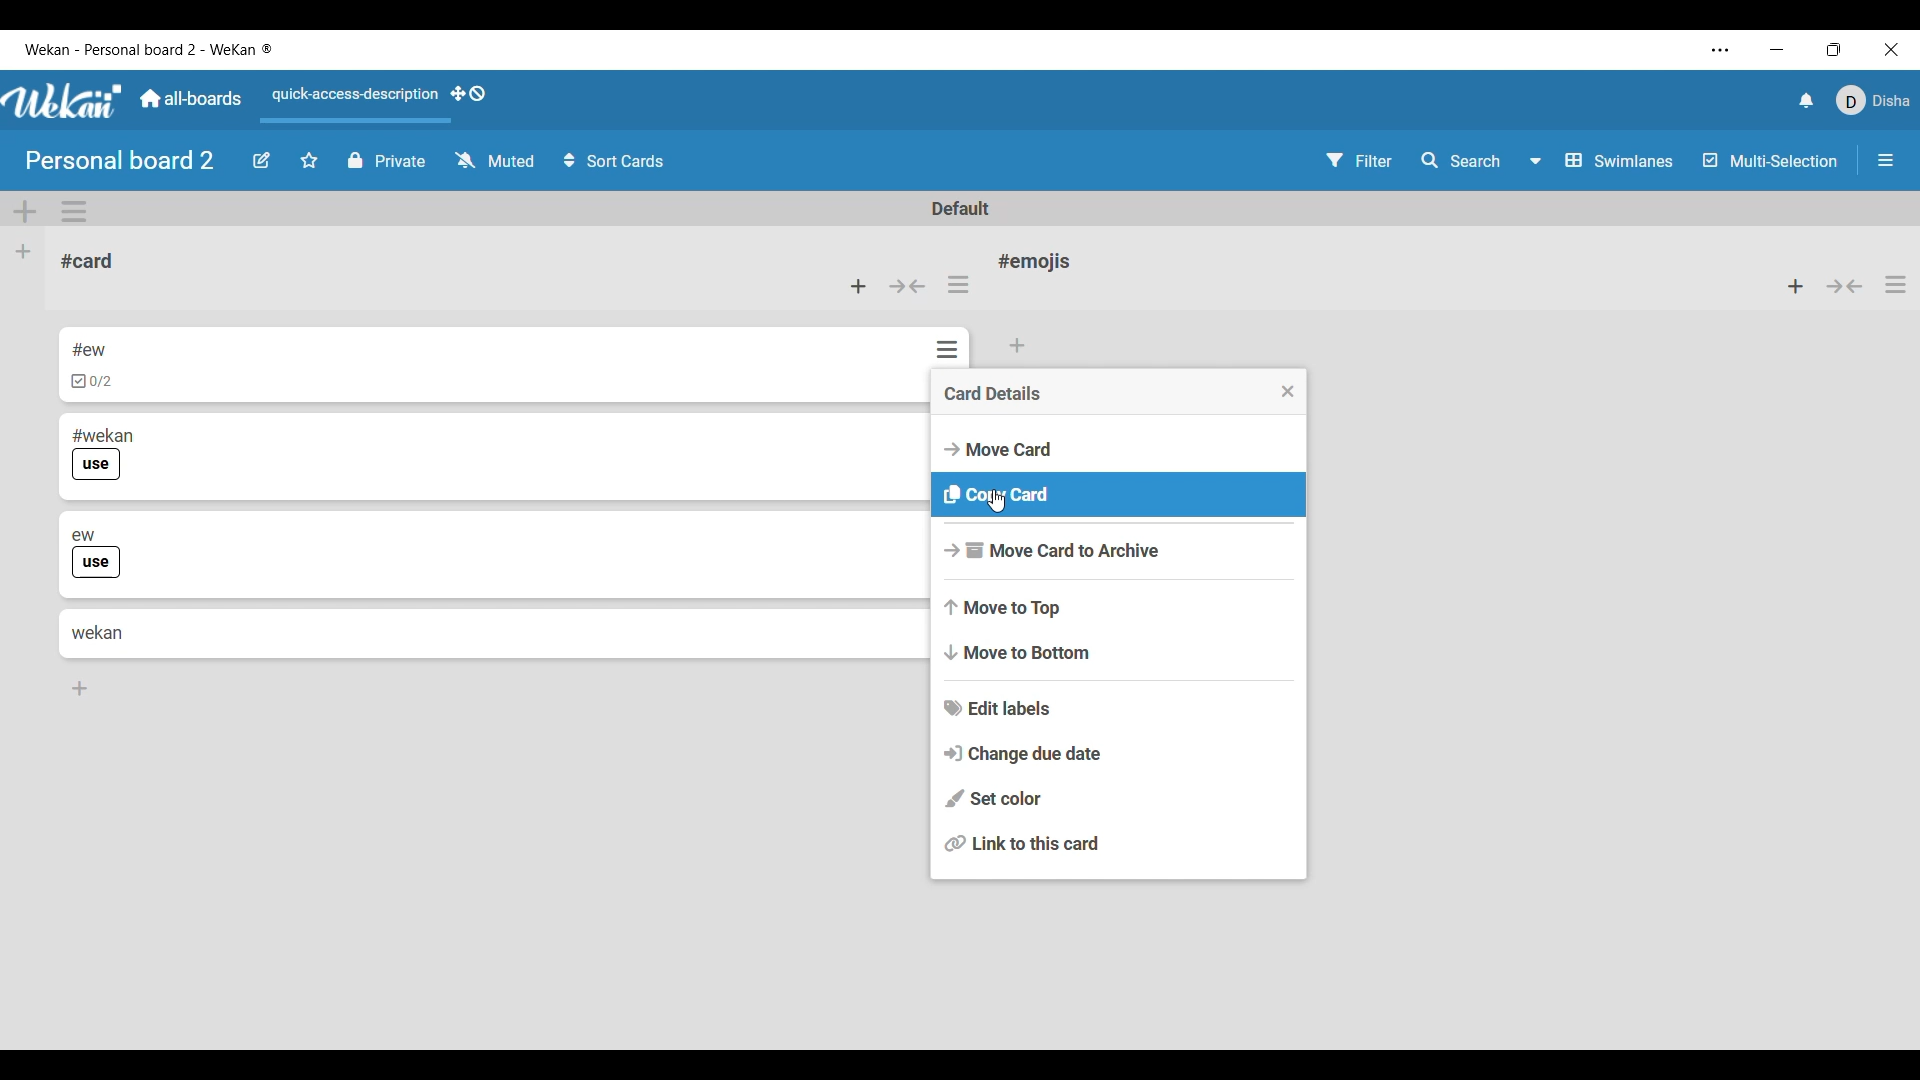 The width and height of the screenshot is (1920, 1080). Describe the element at coordinates (958, 284) in the screenshot. I see `List actions` at that location.